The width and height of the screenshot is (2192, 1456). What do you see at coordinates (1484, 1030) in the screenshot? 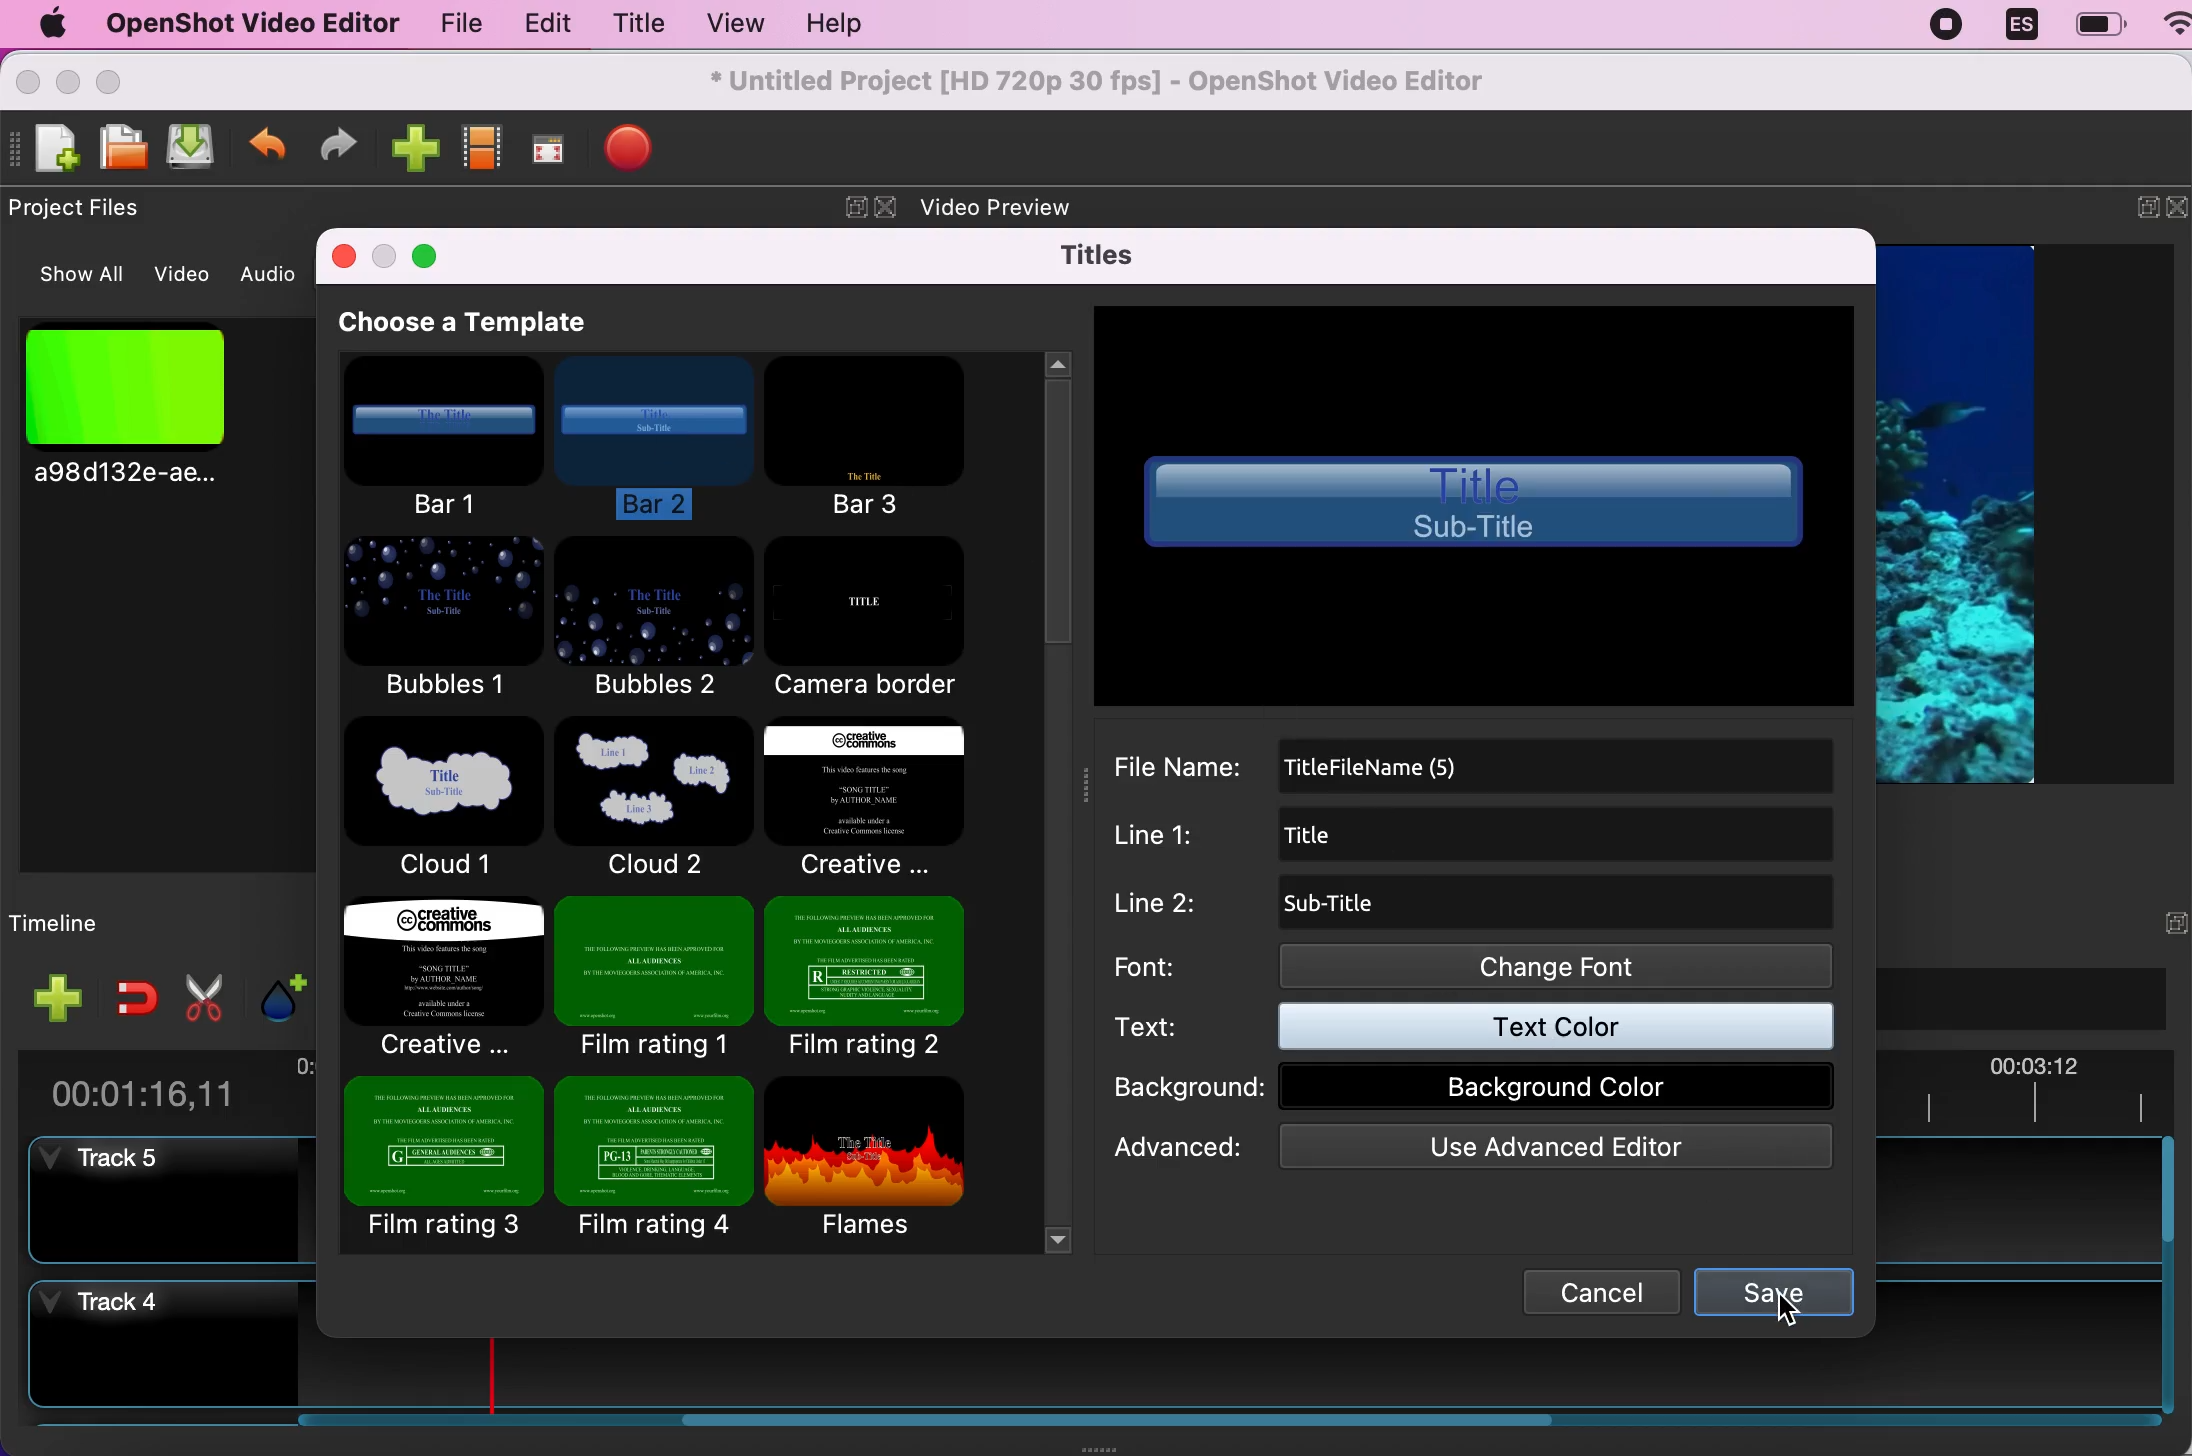
I see `text` at bounding box center [1484, 1030].